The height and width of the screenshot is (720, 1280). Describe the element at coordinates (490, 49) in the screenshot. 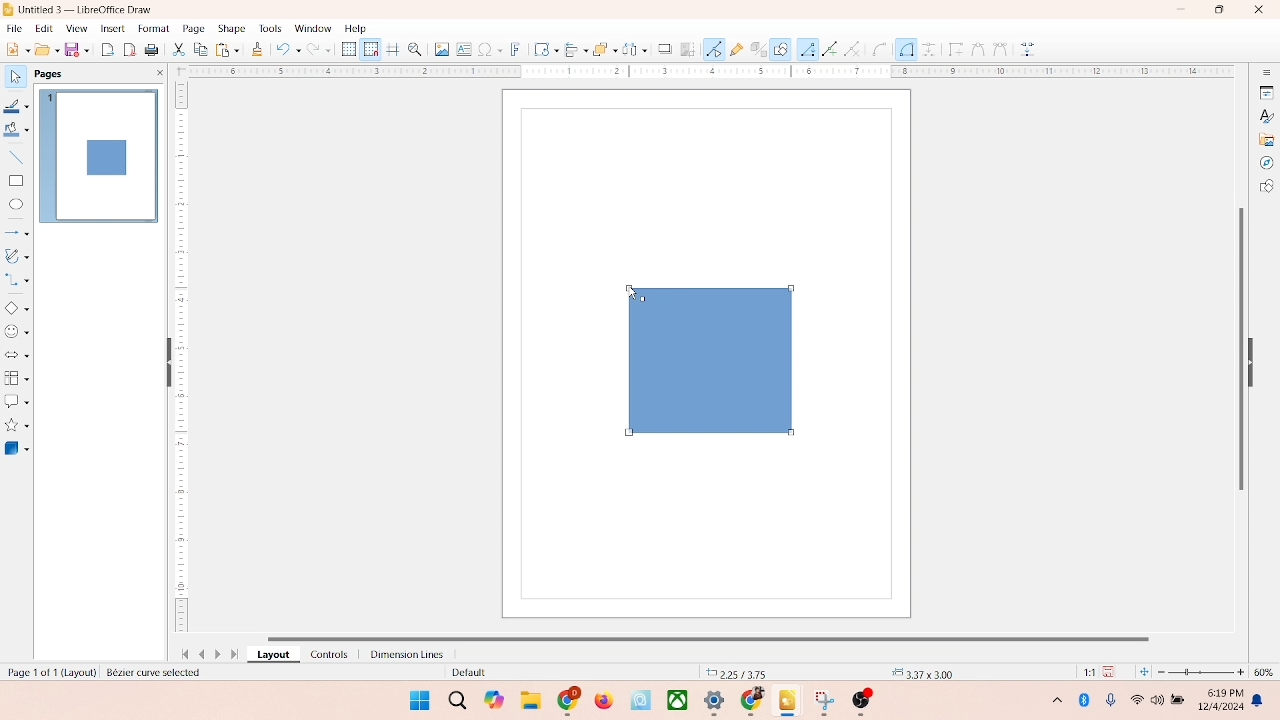

I see `special character` at that location.